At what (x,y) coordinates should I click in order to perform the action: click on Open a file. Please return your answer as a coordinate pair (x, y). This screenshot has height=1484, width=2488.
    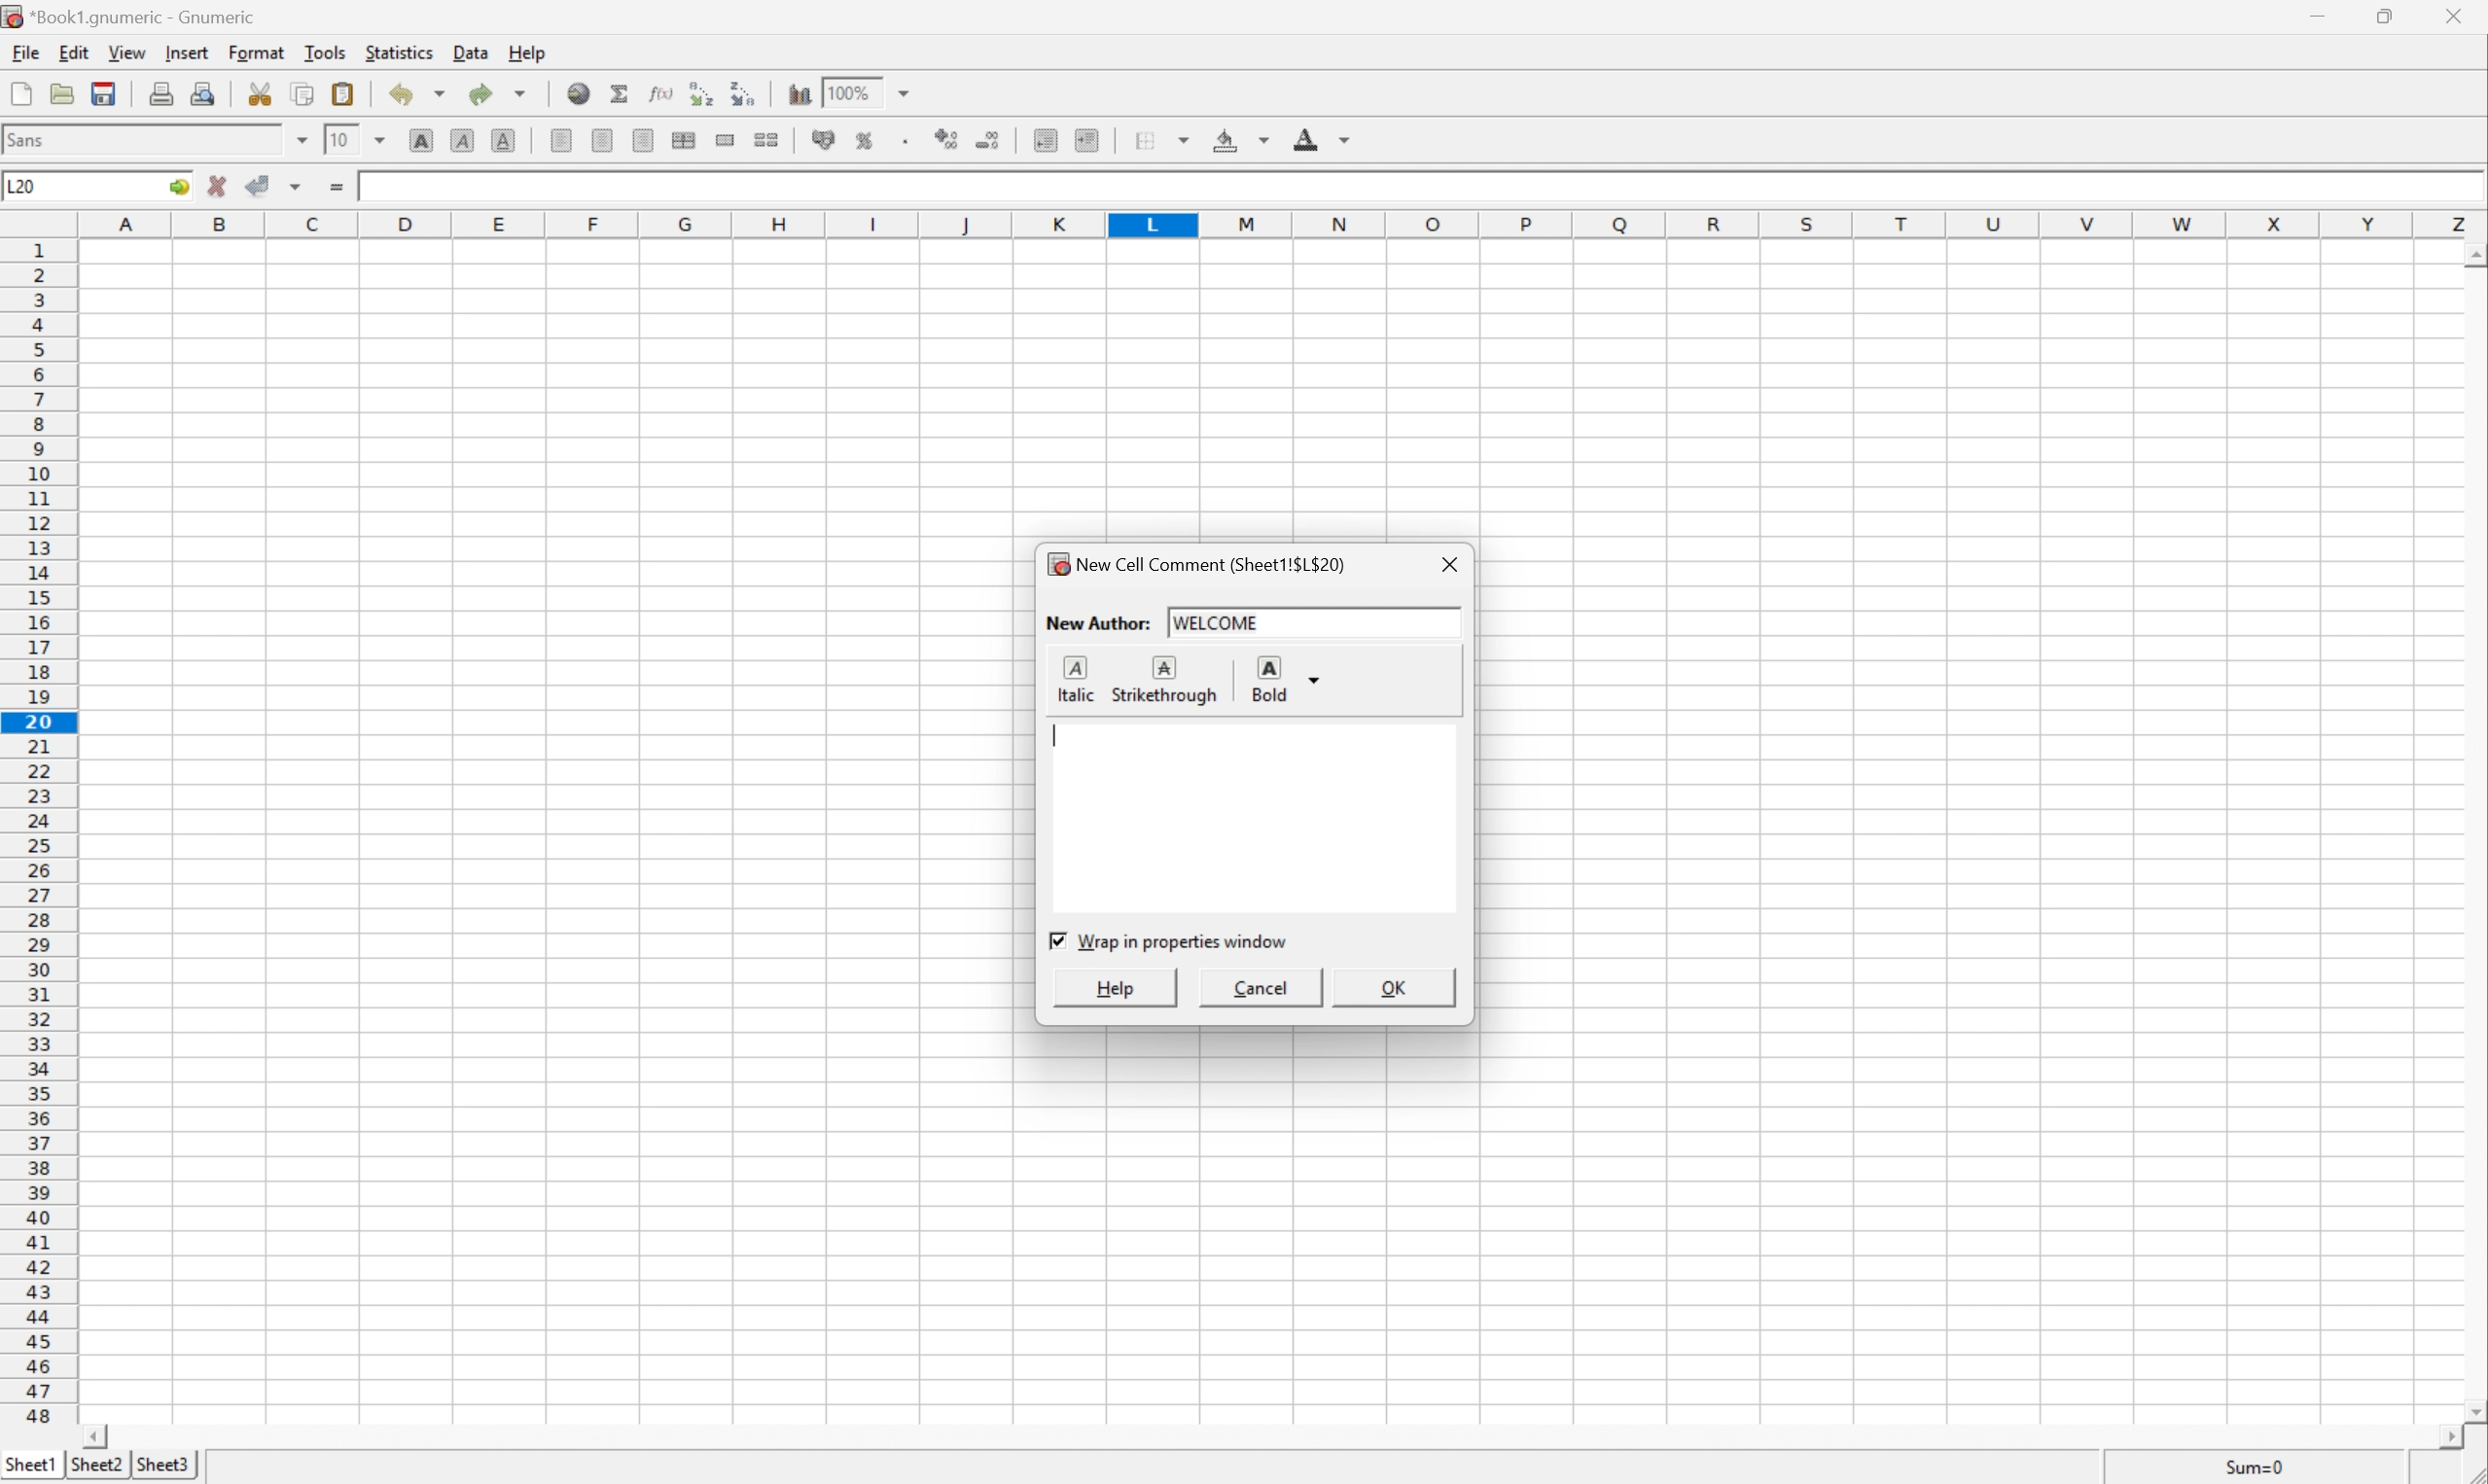
    Looking at the image, I should click on (62, 93).